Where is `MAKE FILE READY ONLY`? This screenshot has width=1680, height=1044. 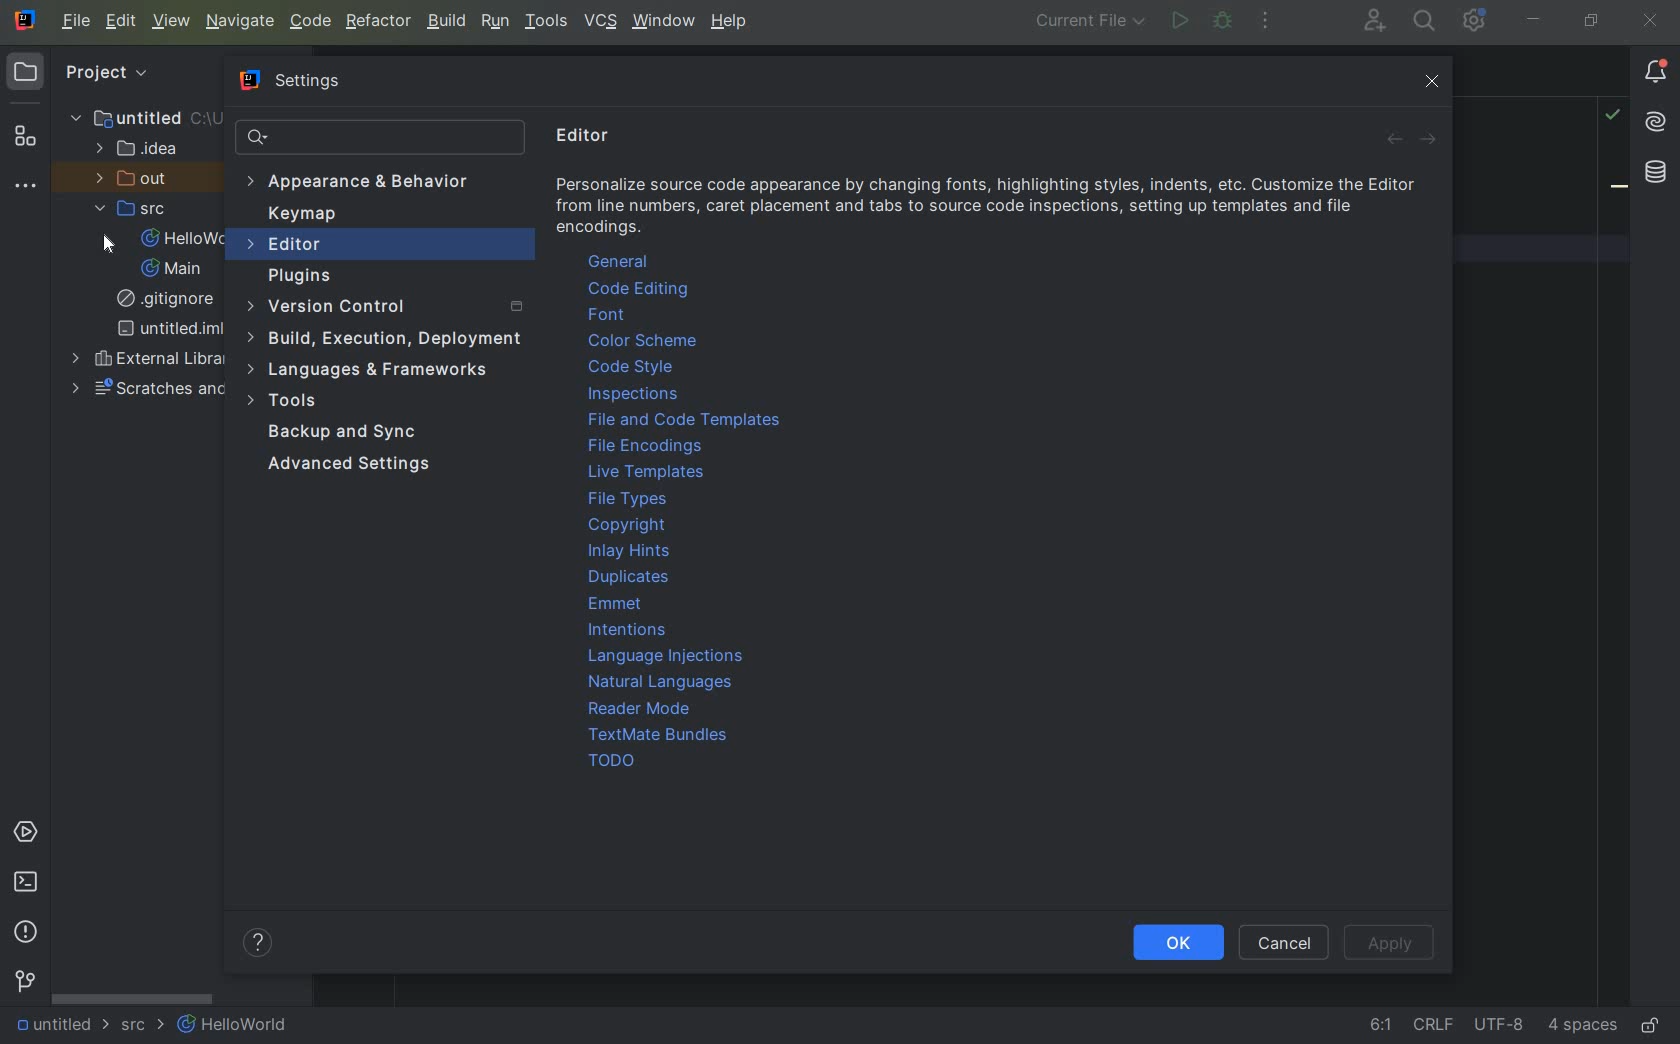 MAKE FILE READY ONLY is located at coordinates (1651, 1027).